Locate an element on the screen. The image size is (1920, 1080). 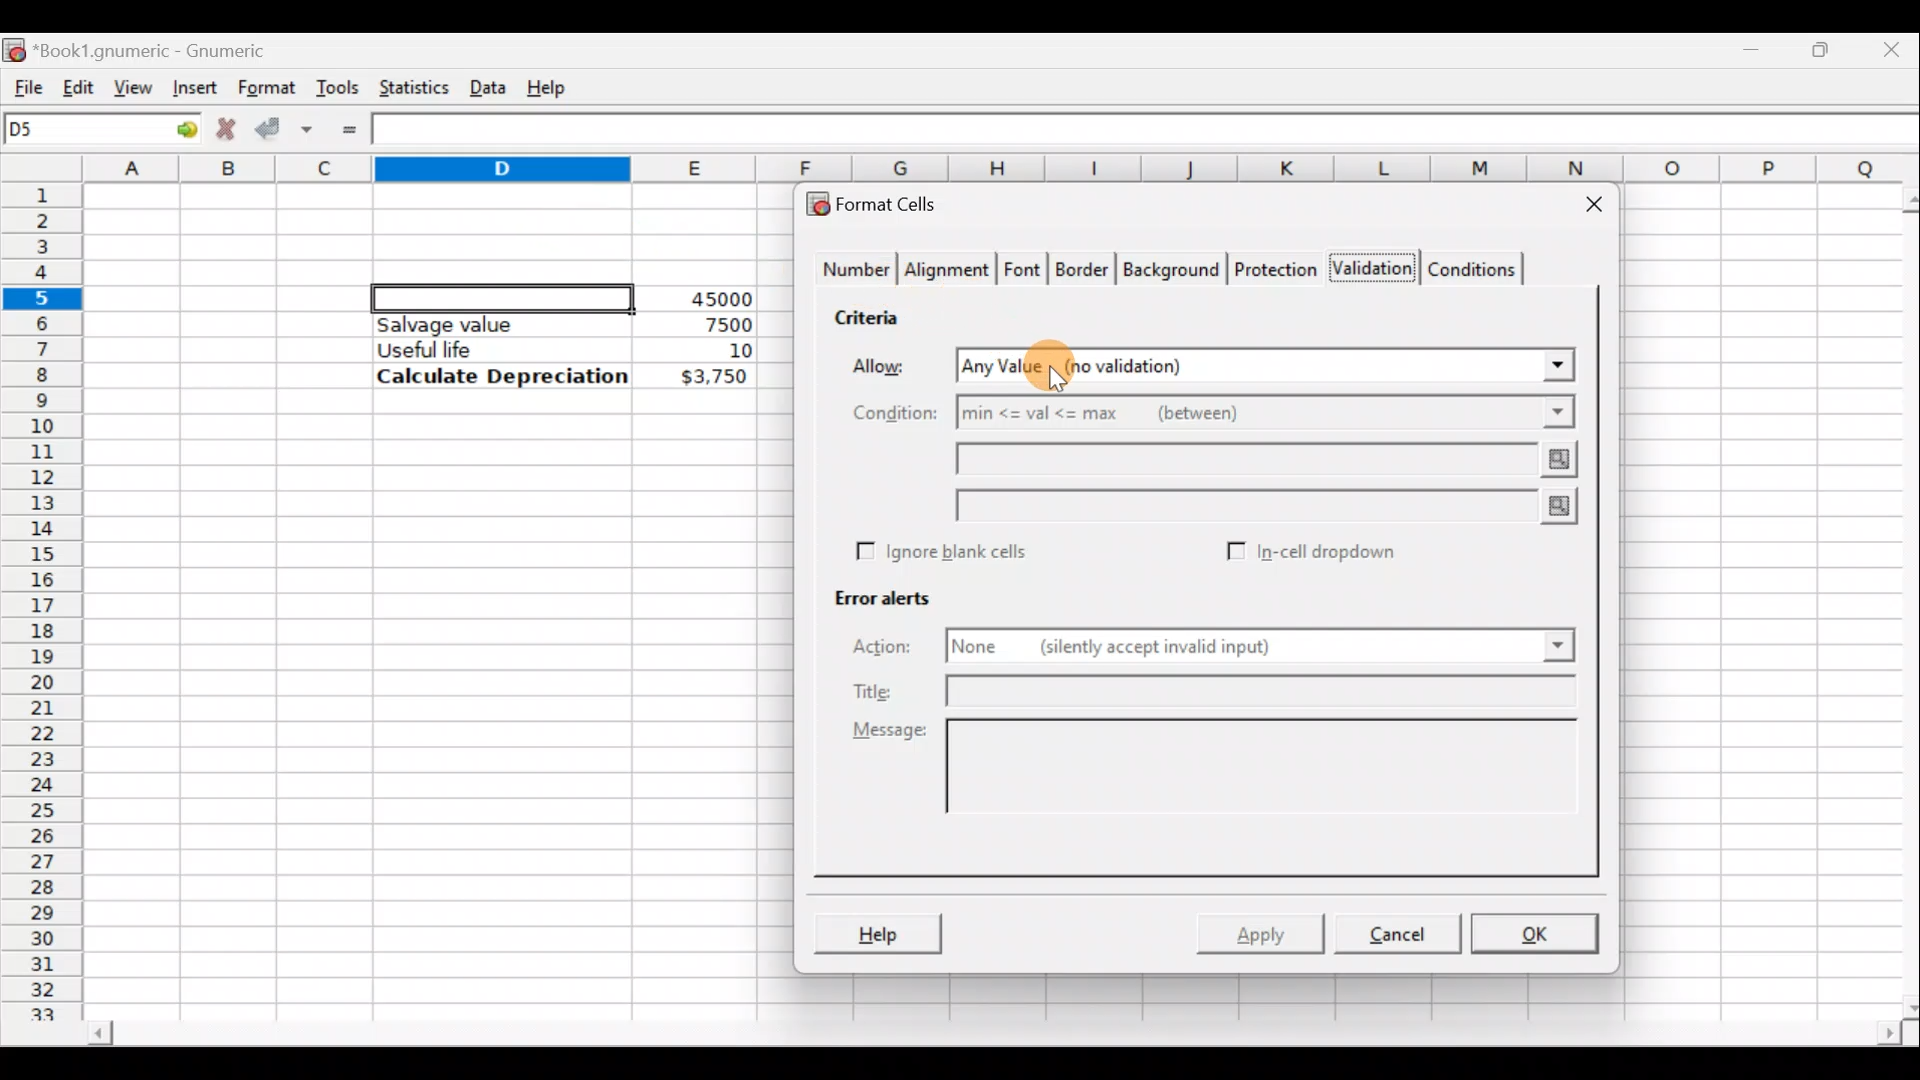
Action is located at coordinates (894, 650).